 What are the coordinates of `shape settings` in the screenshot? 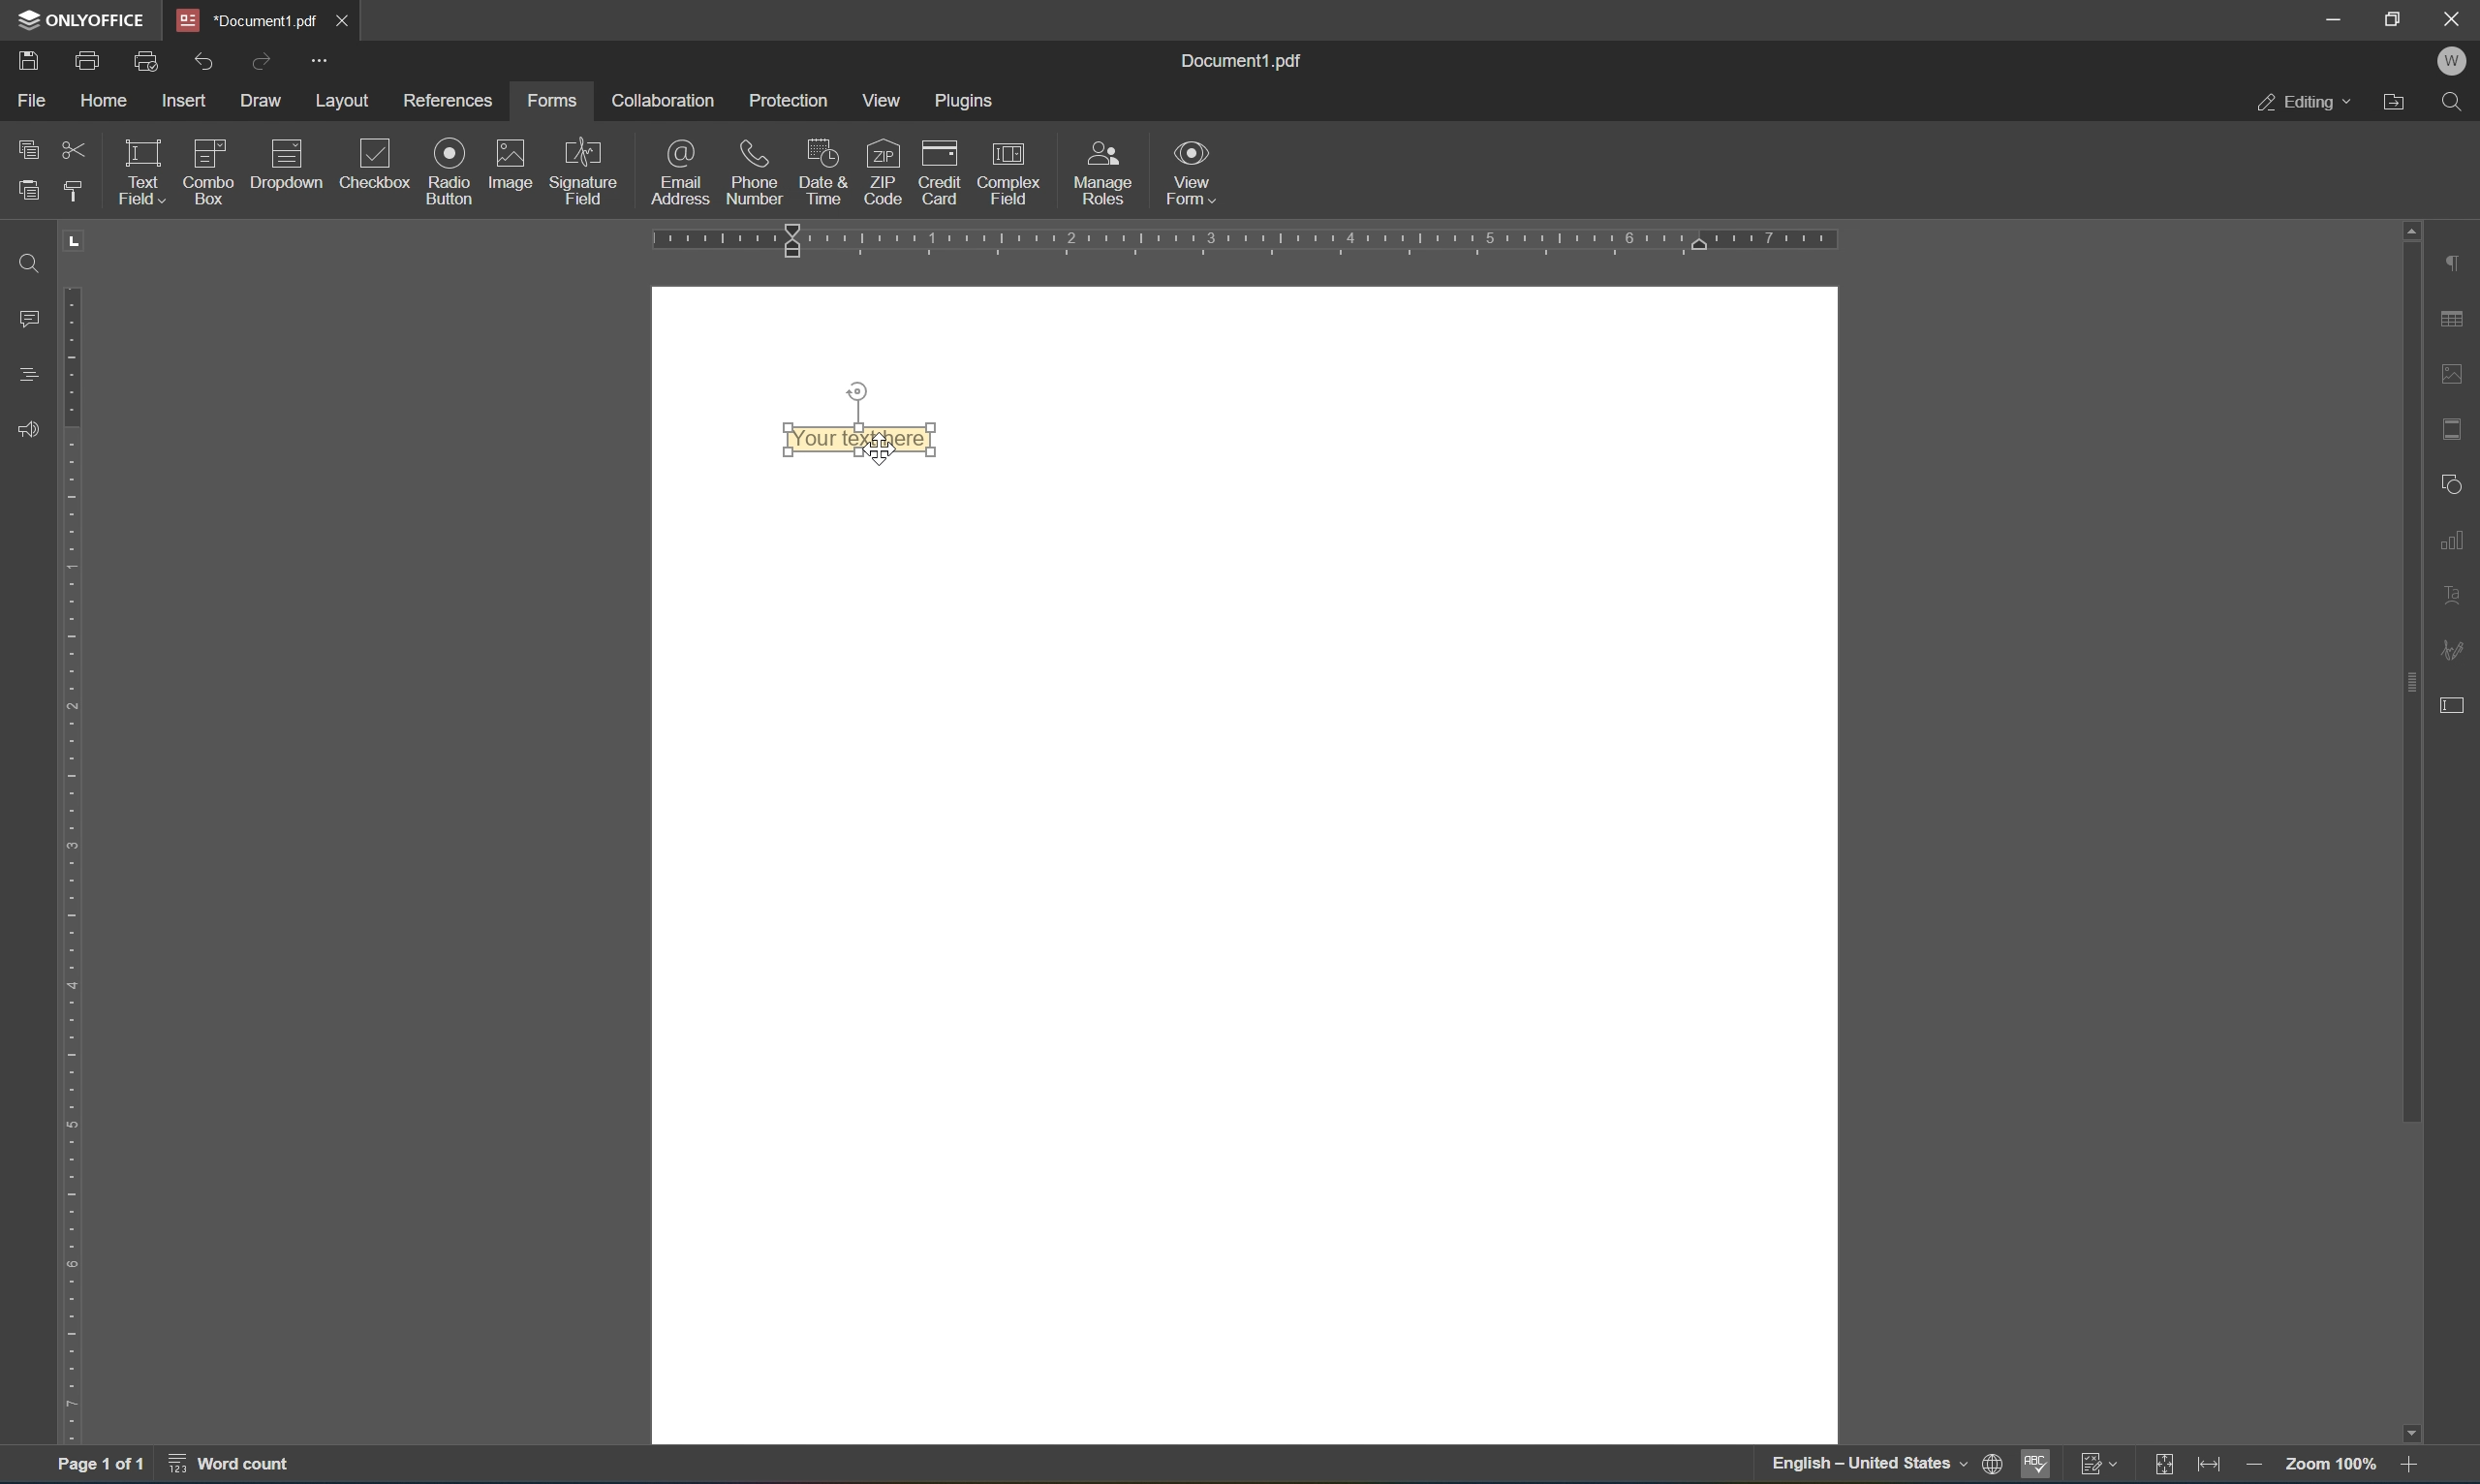 It's located at (2448, 483).